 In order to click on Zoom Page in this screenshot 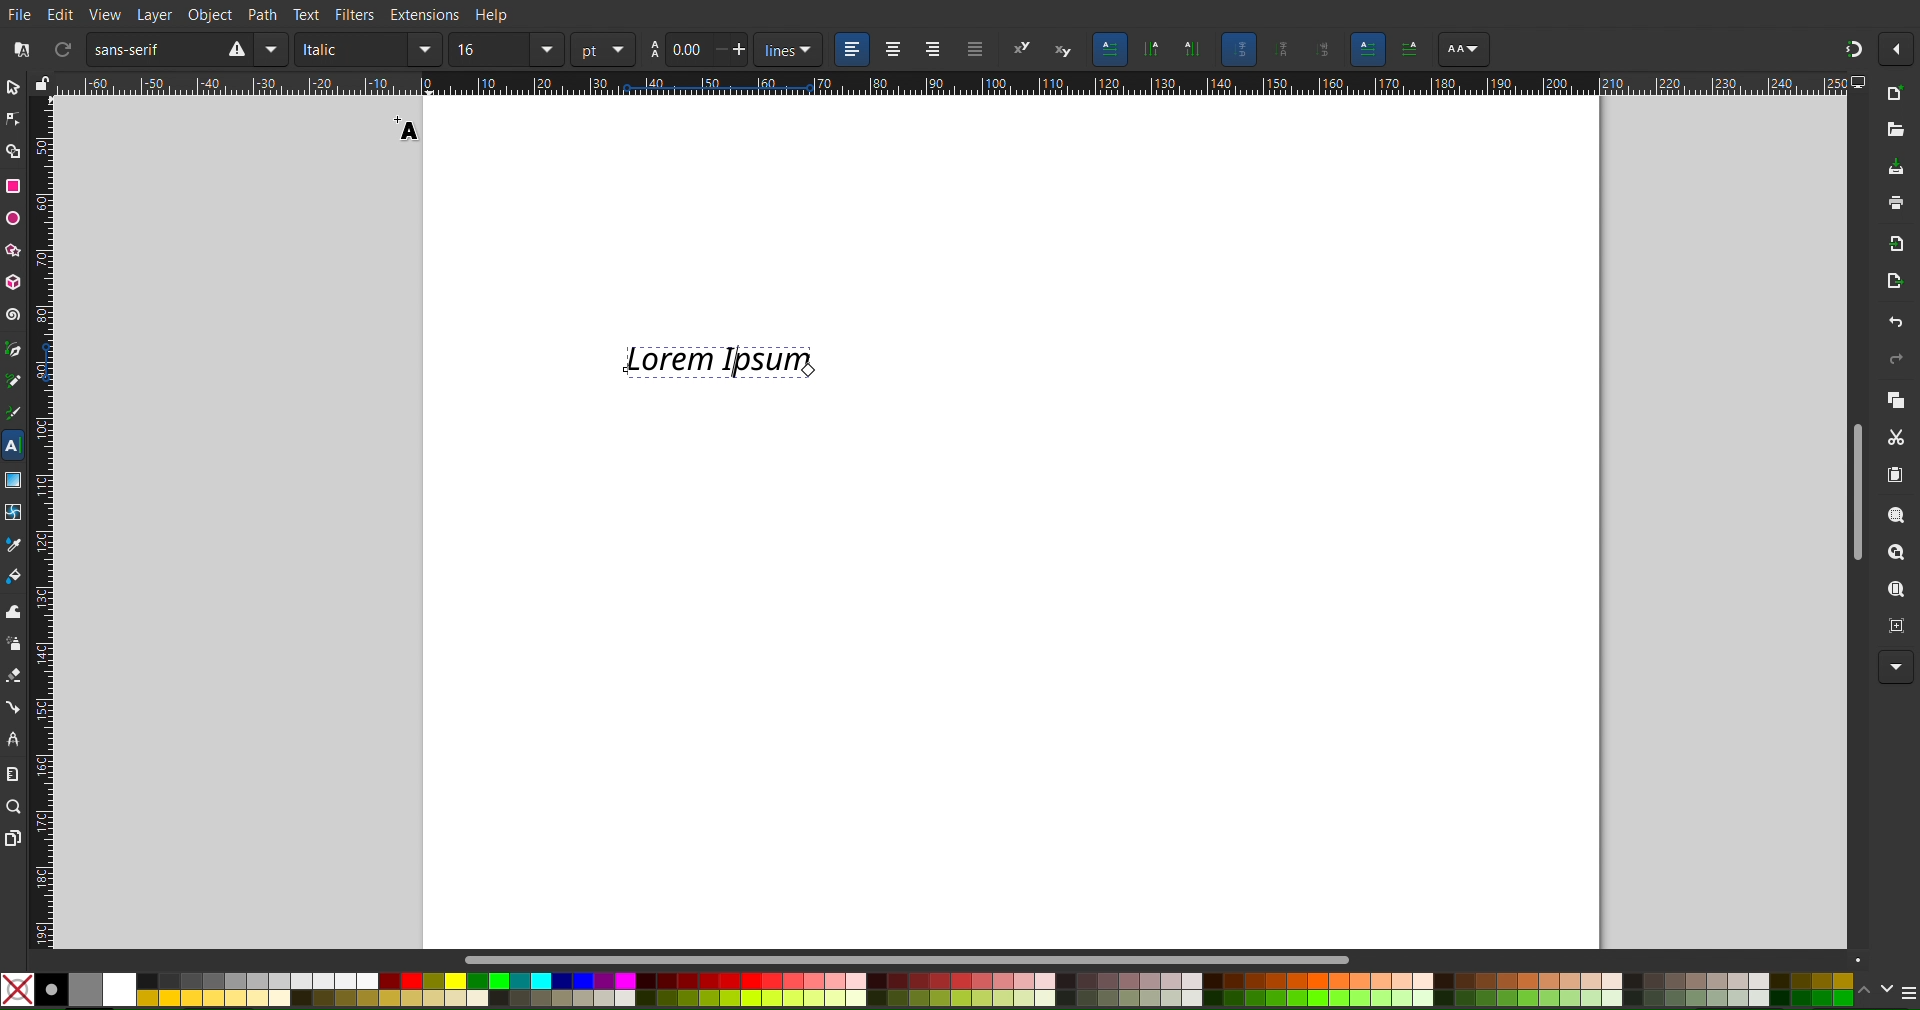, I will do `click(1889, 591)`.